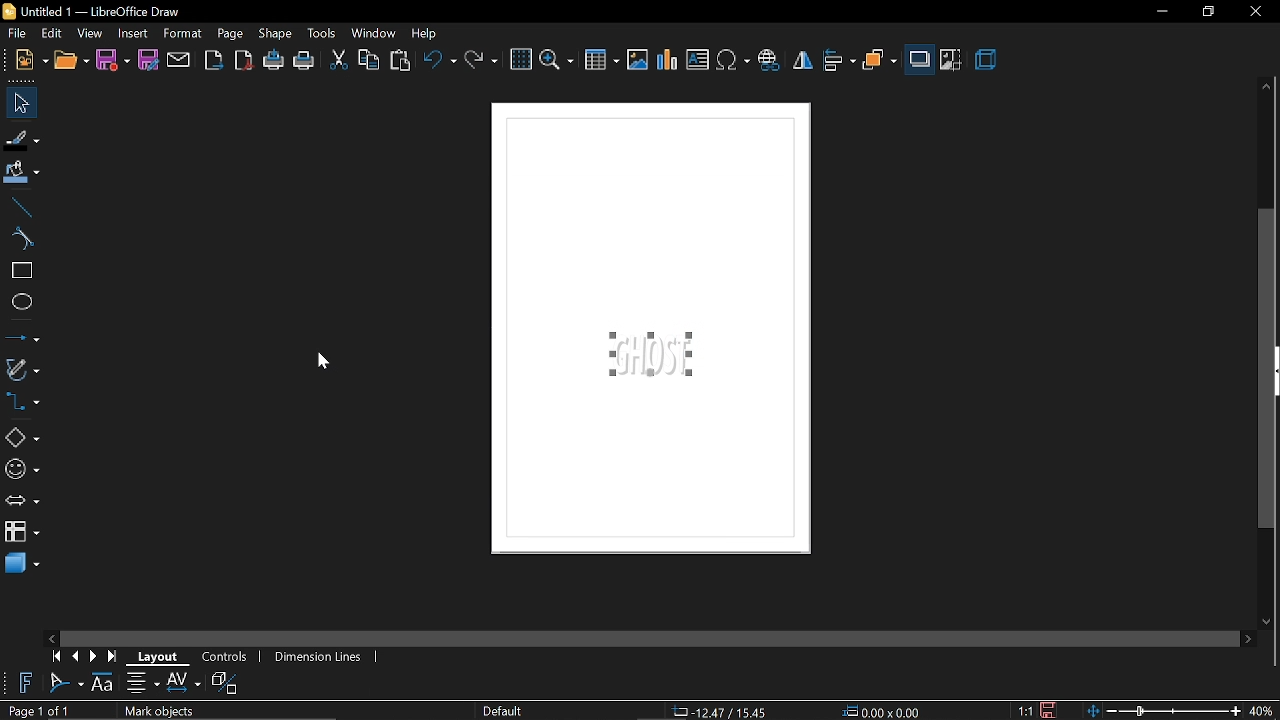 The width and height of the screenshot is (1280, 720). I want to click on insert chart, so click(668, 63).